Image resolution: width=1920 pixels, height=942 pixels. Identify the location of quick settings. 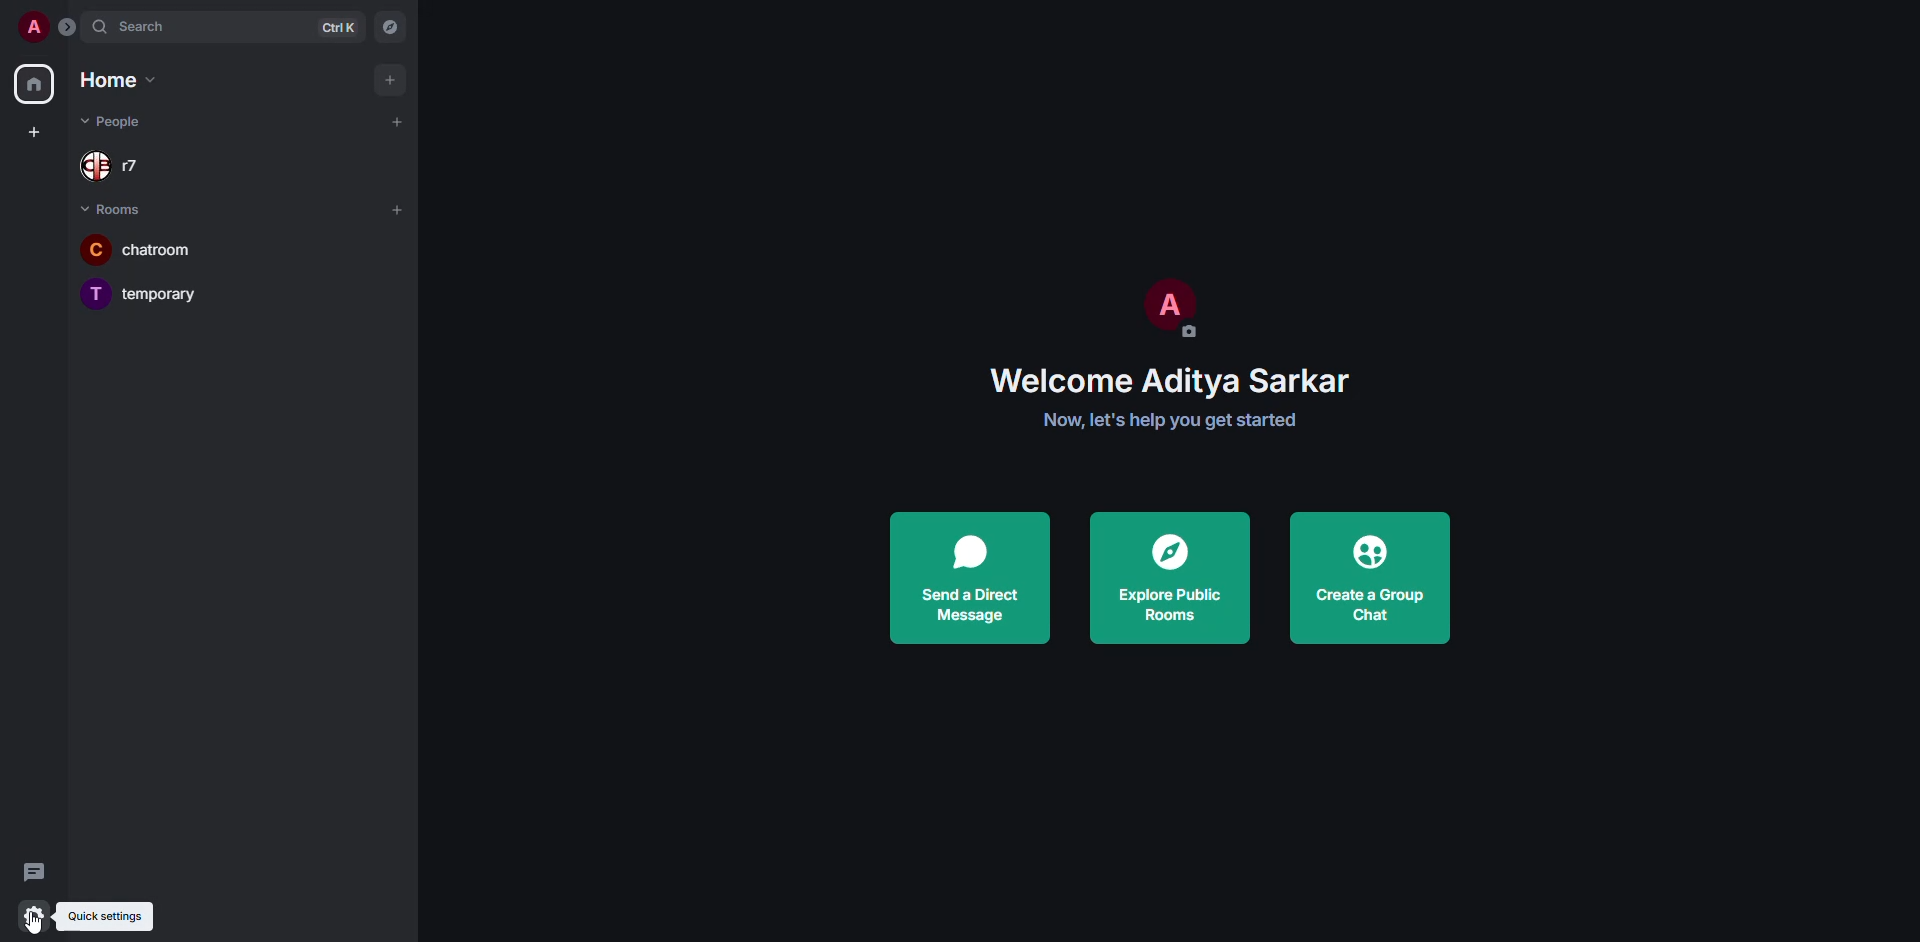
(104, 918).